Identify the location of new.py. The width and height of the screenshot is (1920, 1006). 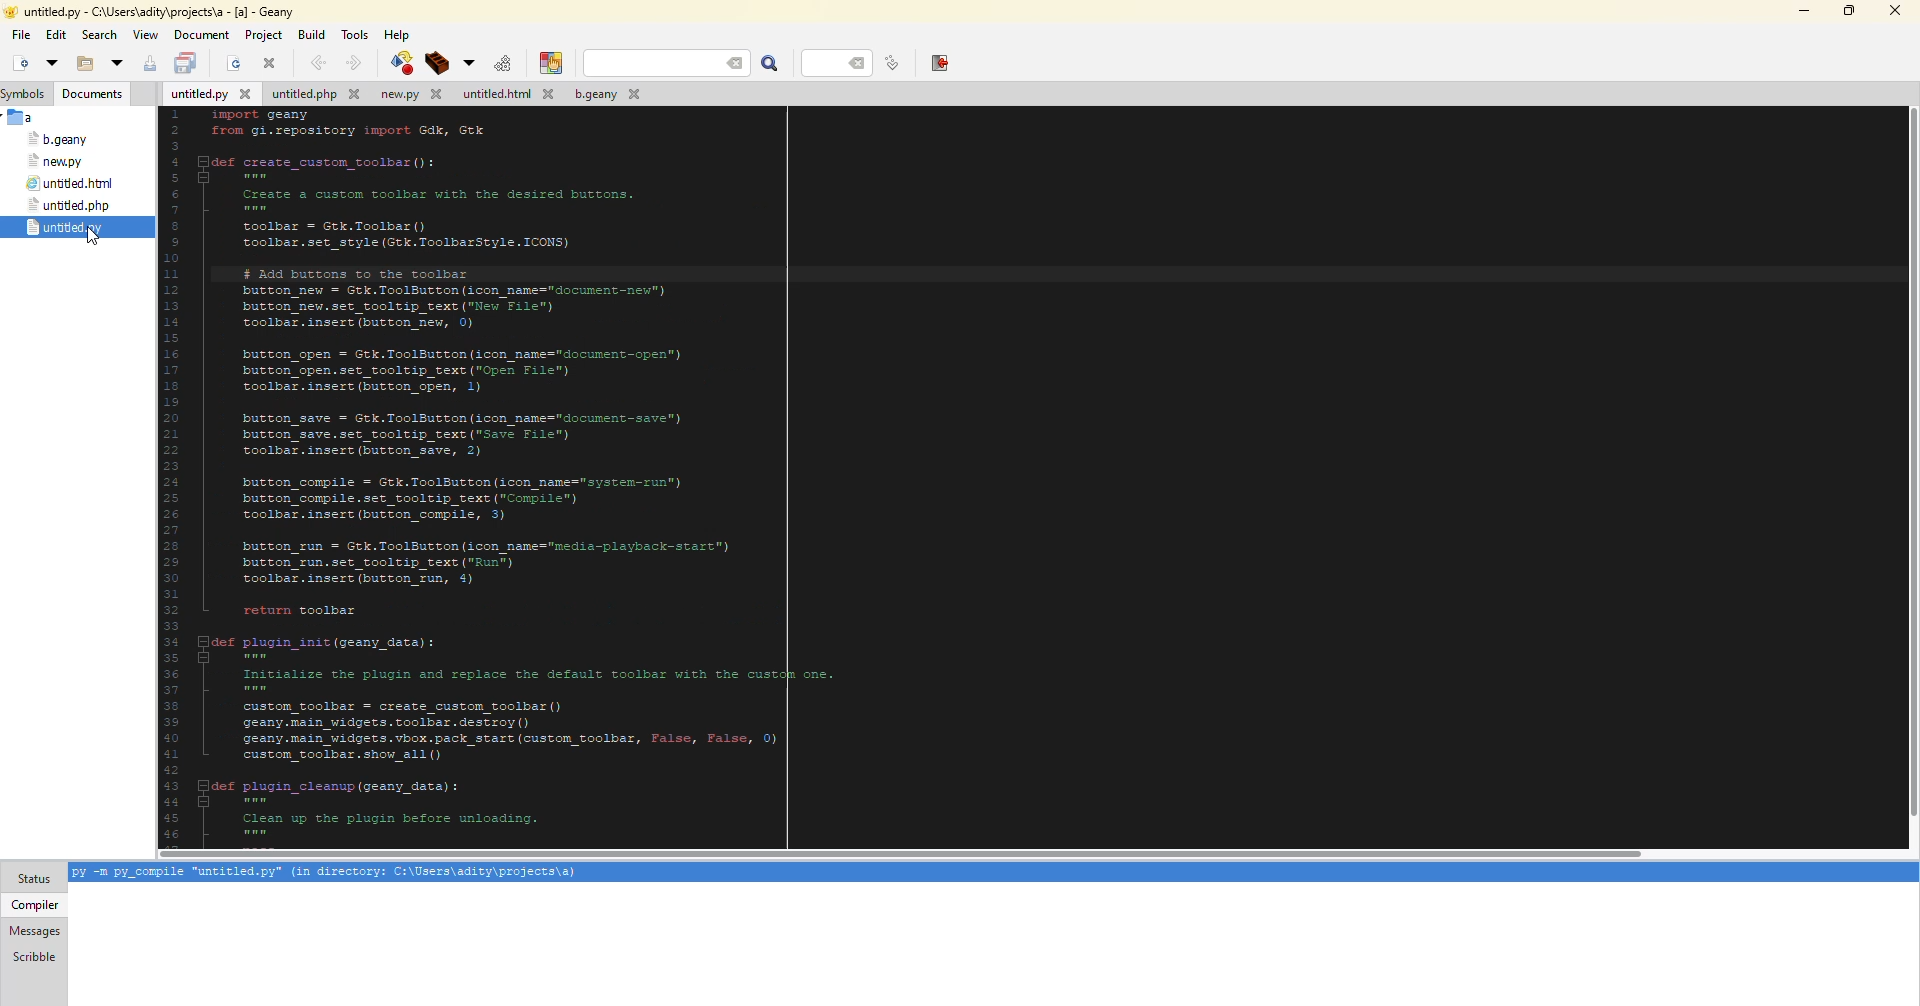
(417, 94).